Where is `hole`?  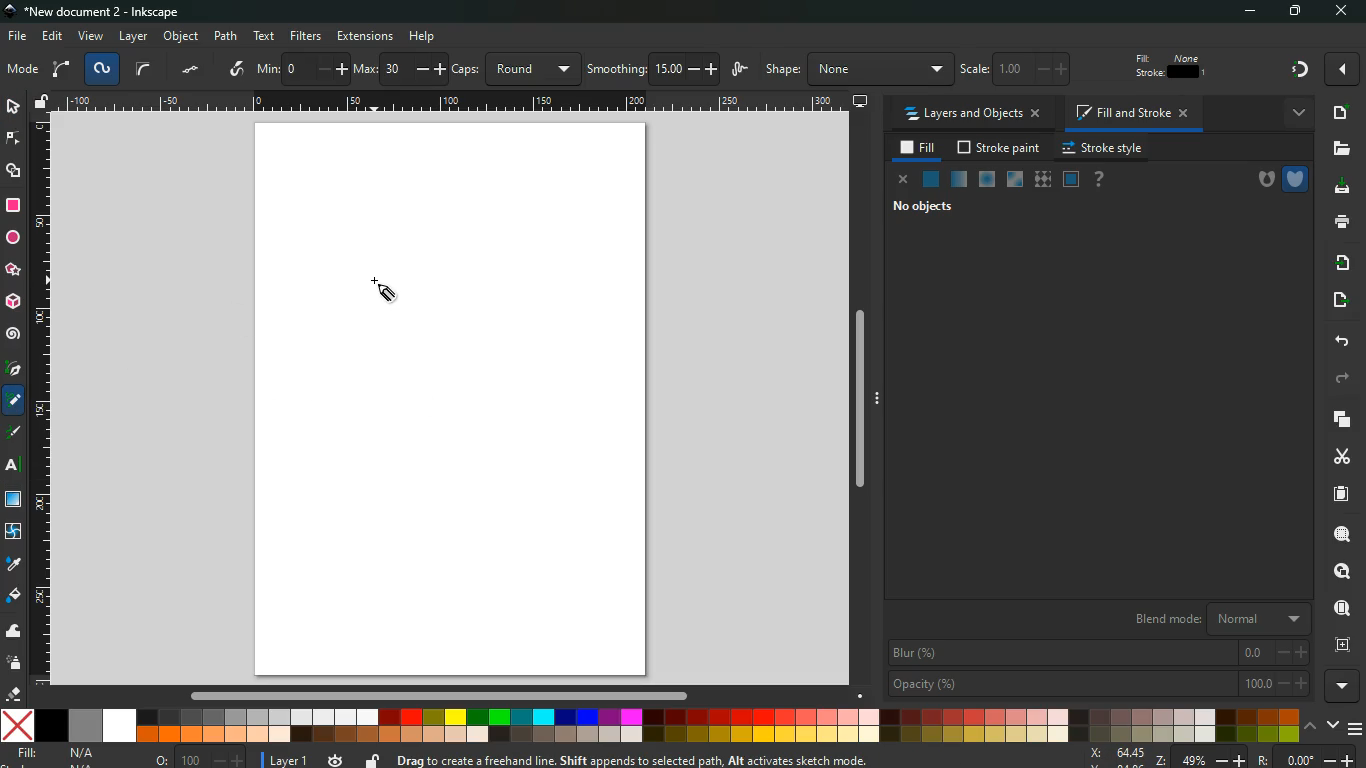 hole is located at coordinates (1258, 177).